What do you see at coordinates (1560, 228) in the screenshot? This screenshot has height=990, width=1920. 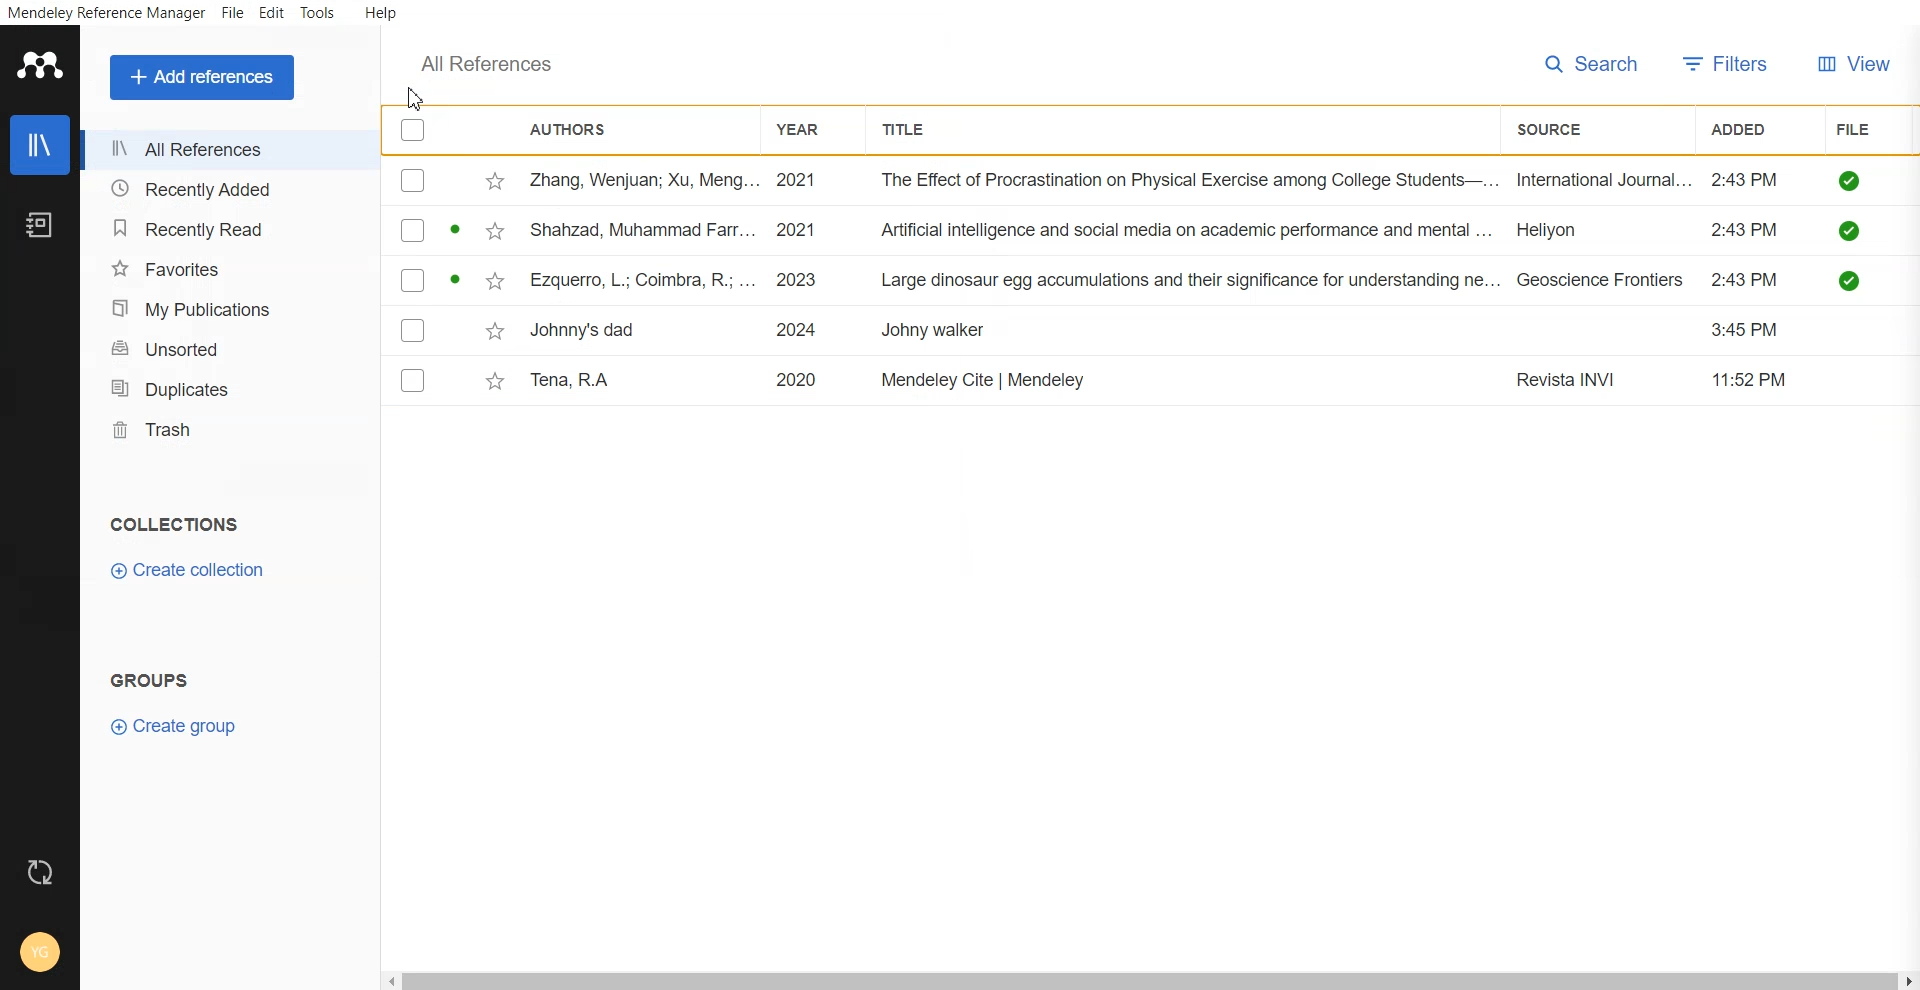 I see `Heliyon` at bounding box center [1560, 228].